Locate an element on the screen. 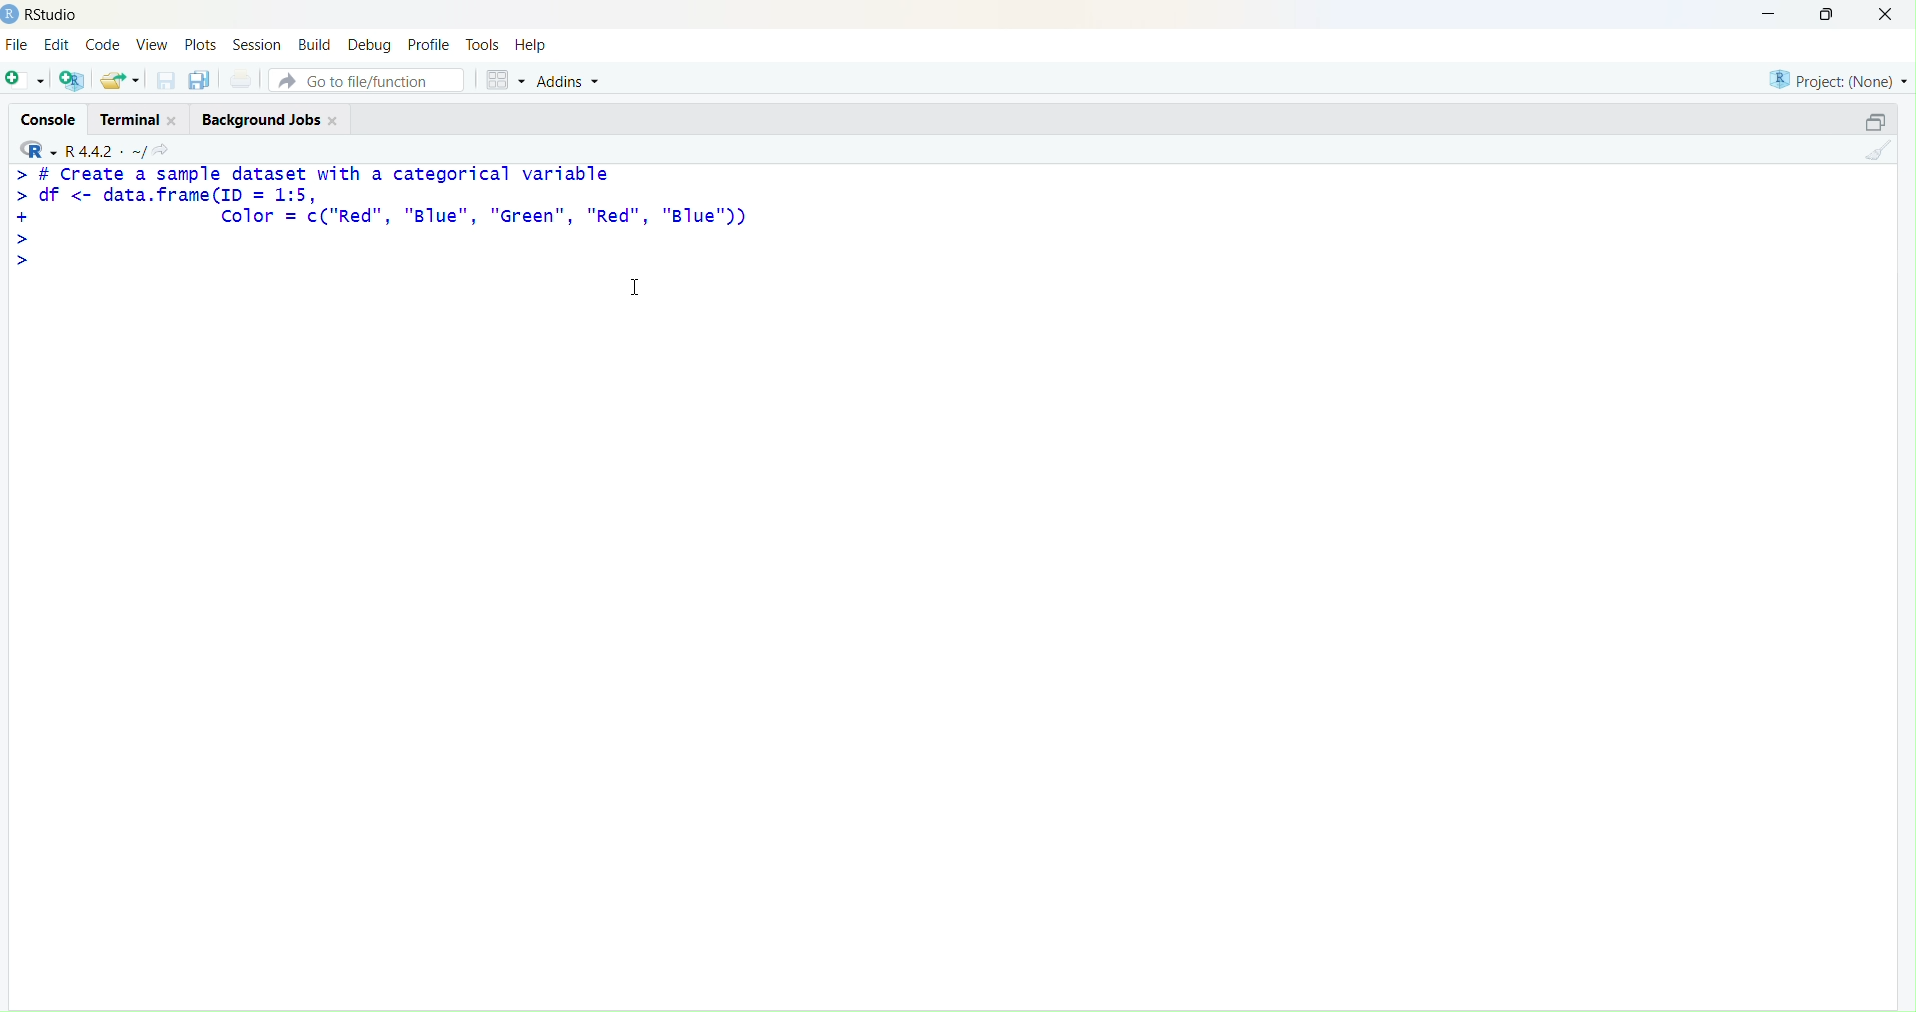  copy is located at coordinates (200, 80).